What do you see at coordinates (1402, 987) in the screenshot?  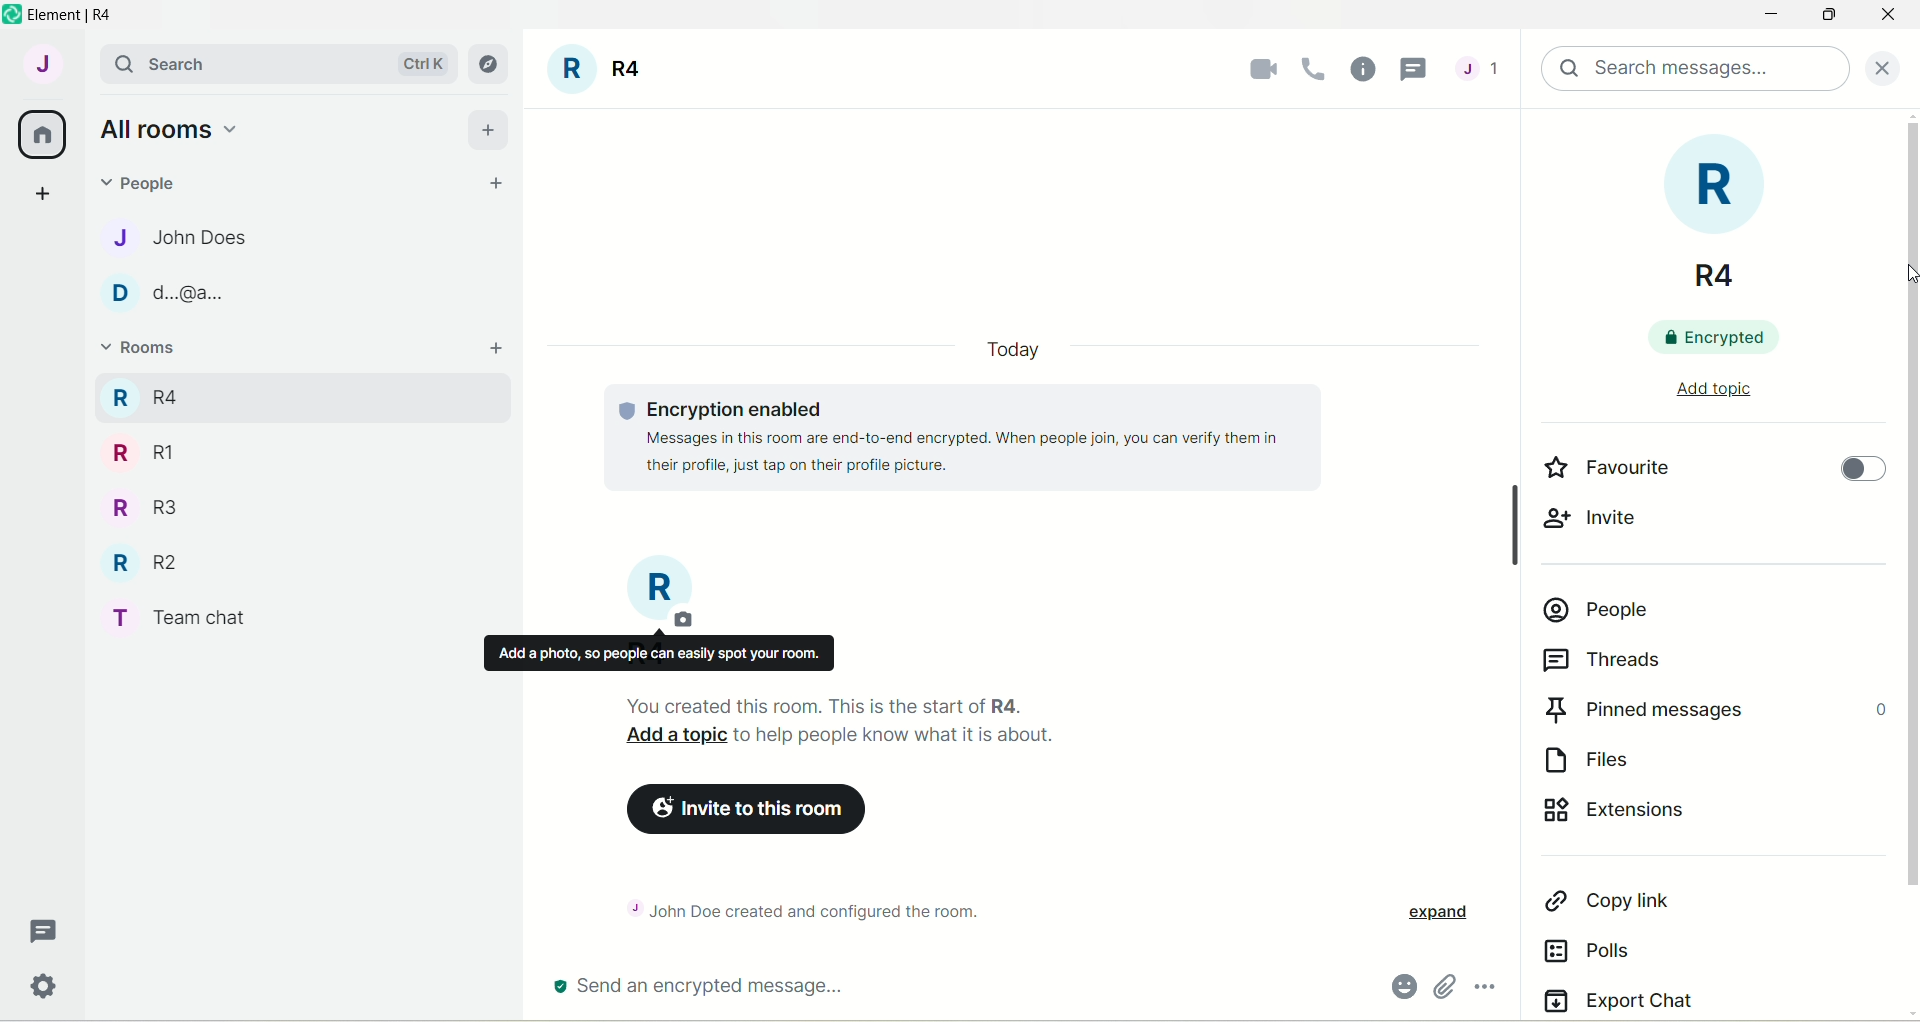 I see `emoji` at bounding box center [1402, 987].